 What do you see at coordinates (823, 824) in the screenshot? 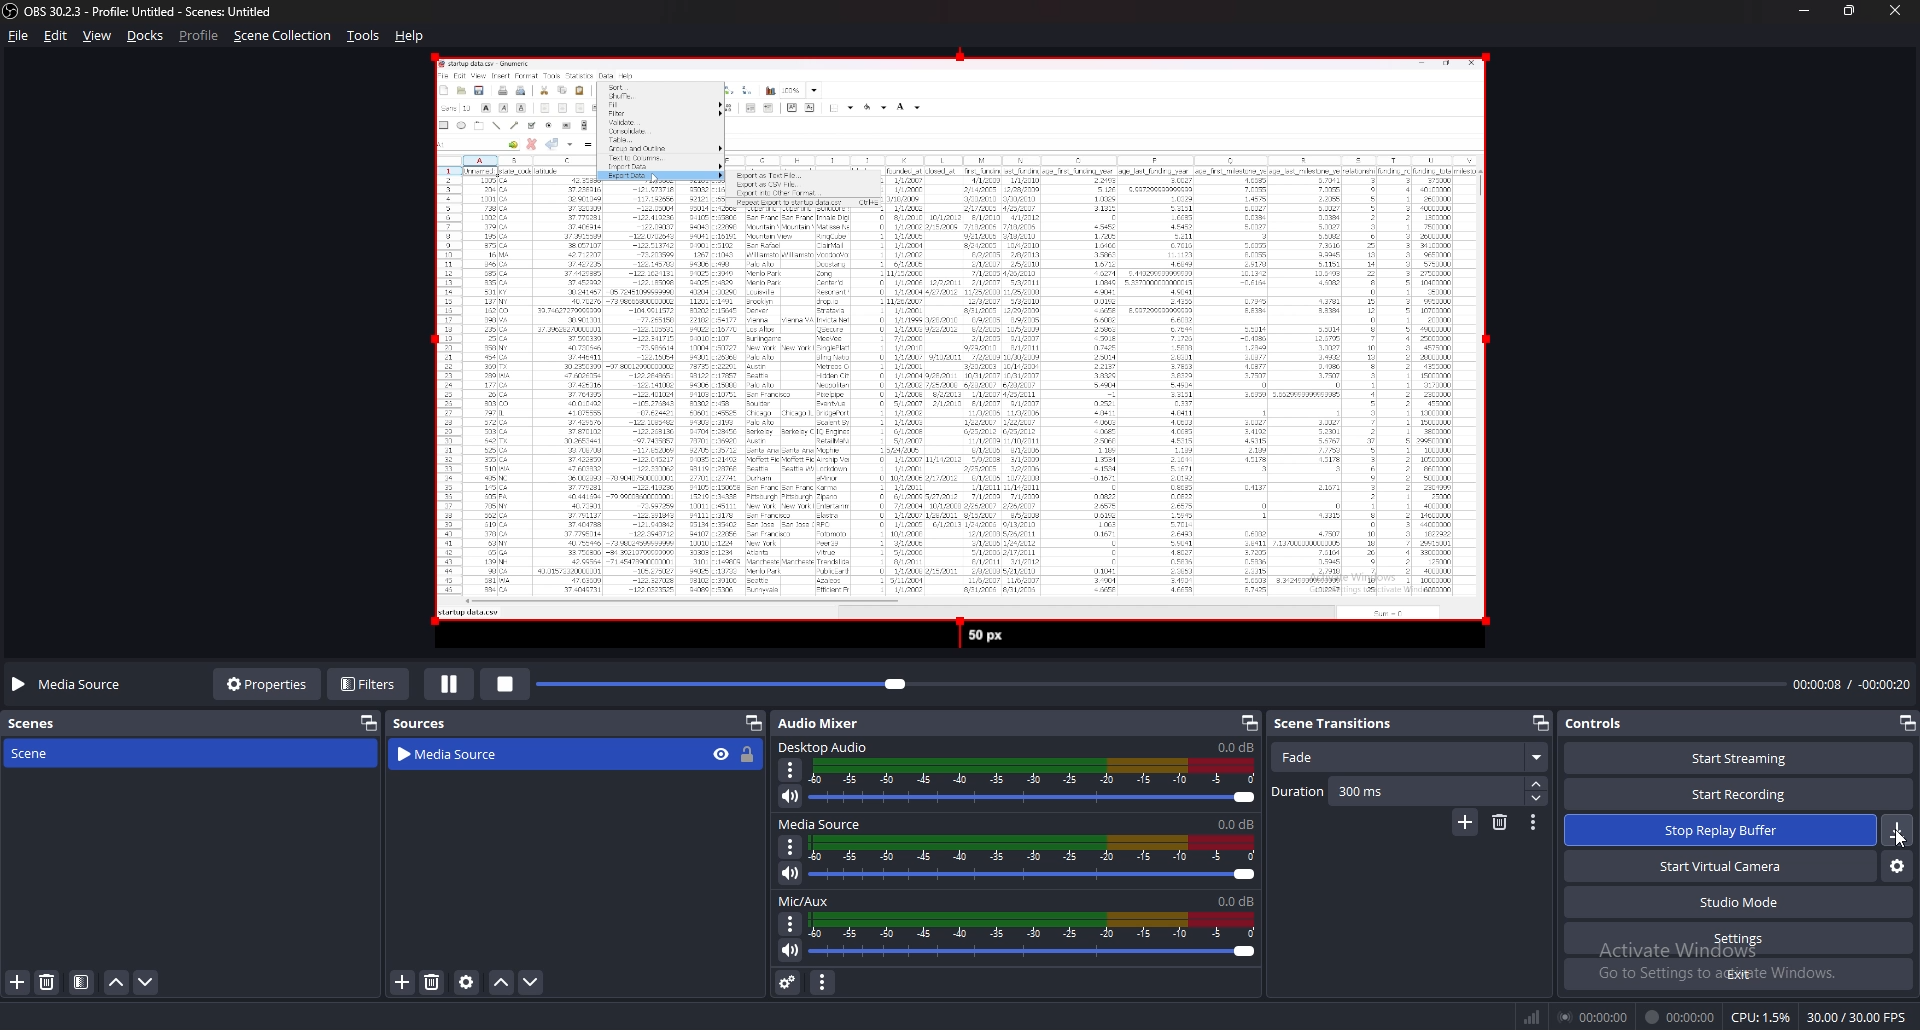
I see `media source` at bounding box center [823, 824].